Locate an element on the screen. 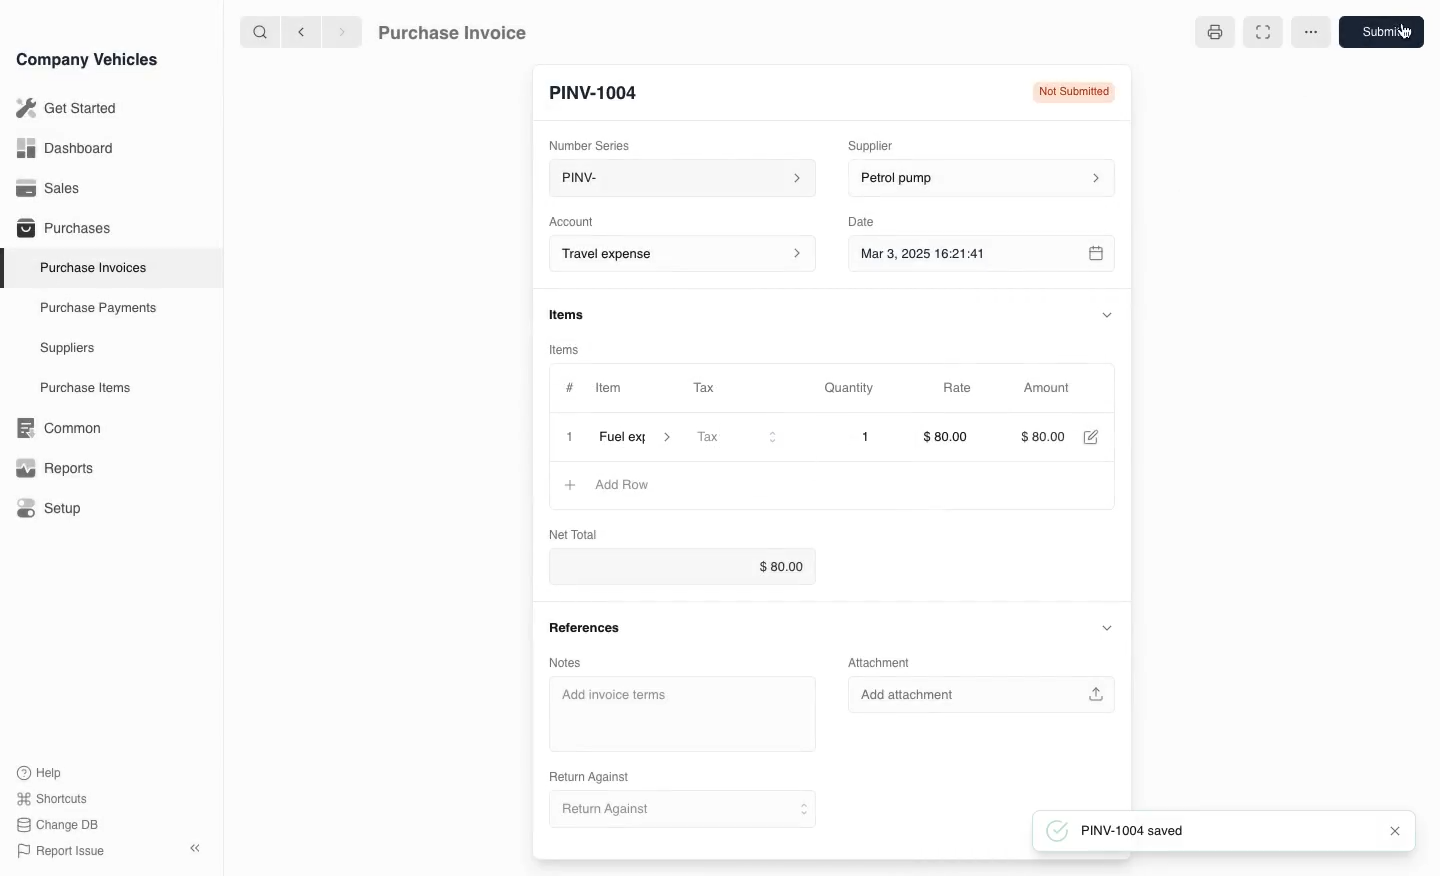 Image resolution: width=1440 pixels, height=876 pixels. Add invoice terms is located at coordinates (683, 715).